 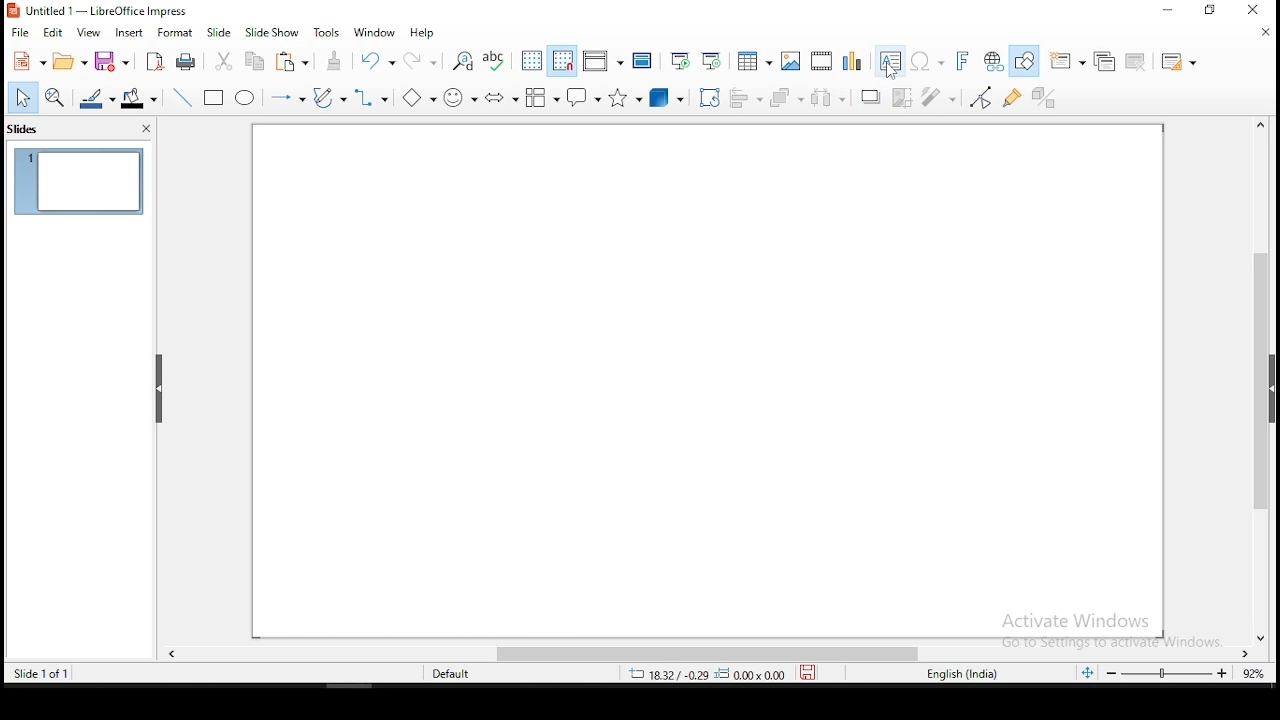 I want to click on text box, so click(x=891, y=60).